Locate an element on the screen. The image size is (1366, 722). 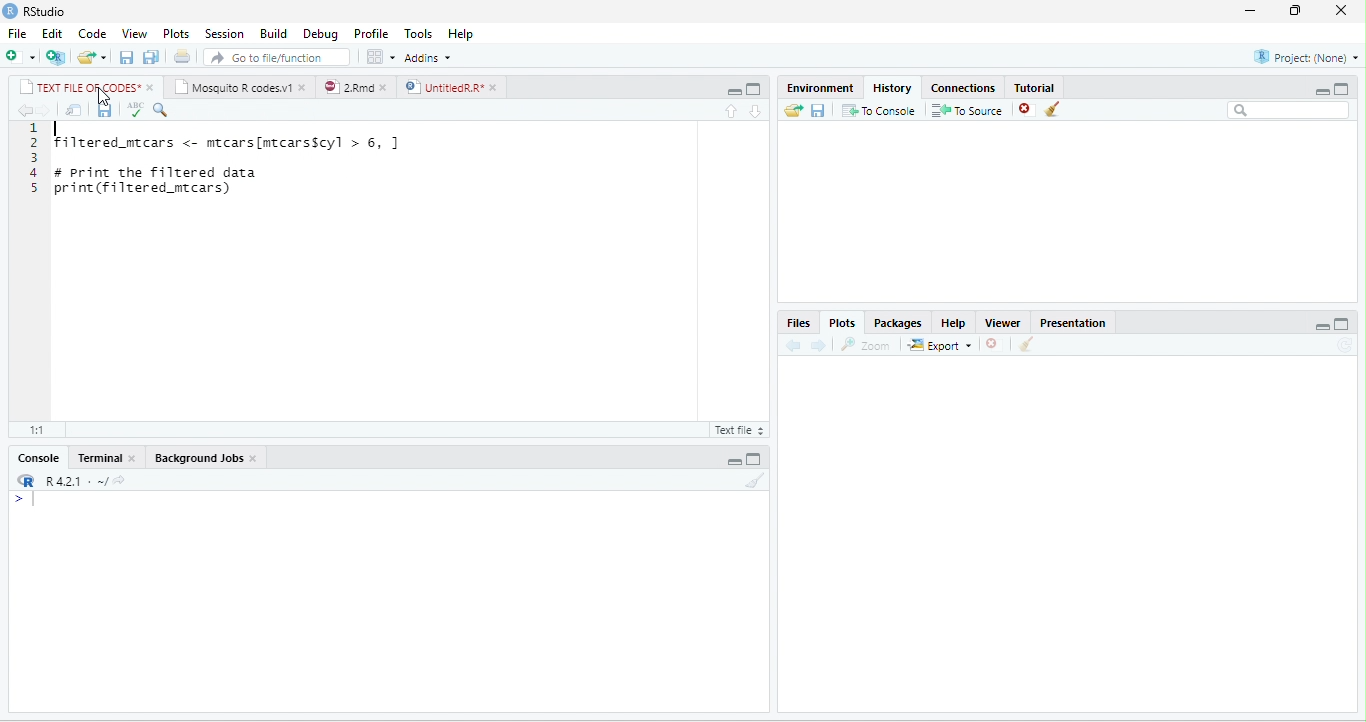
clear is located at coordinates (756, 480).